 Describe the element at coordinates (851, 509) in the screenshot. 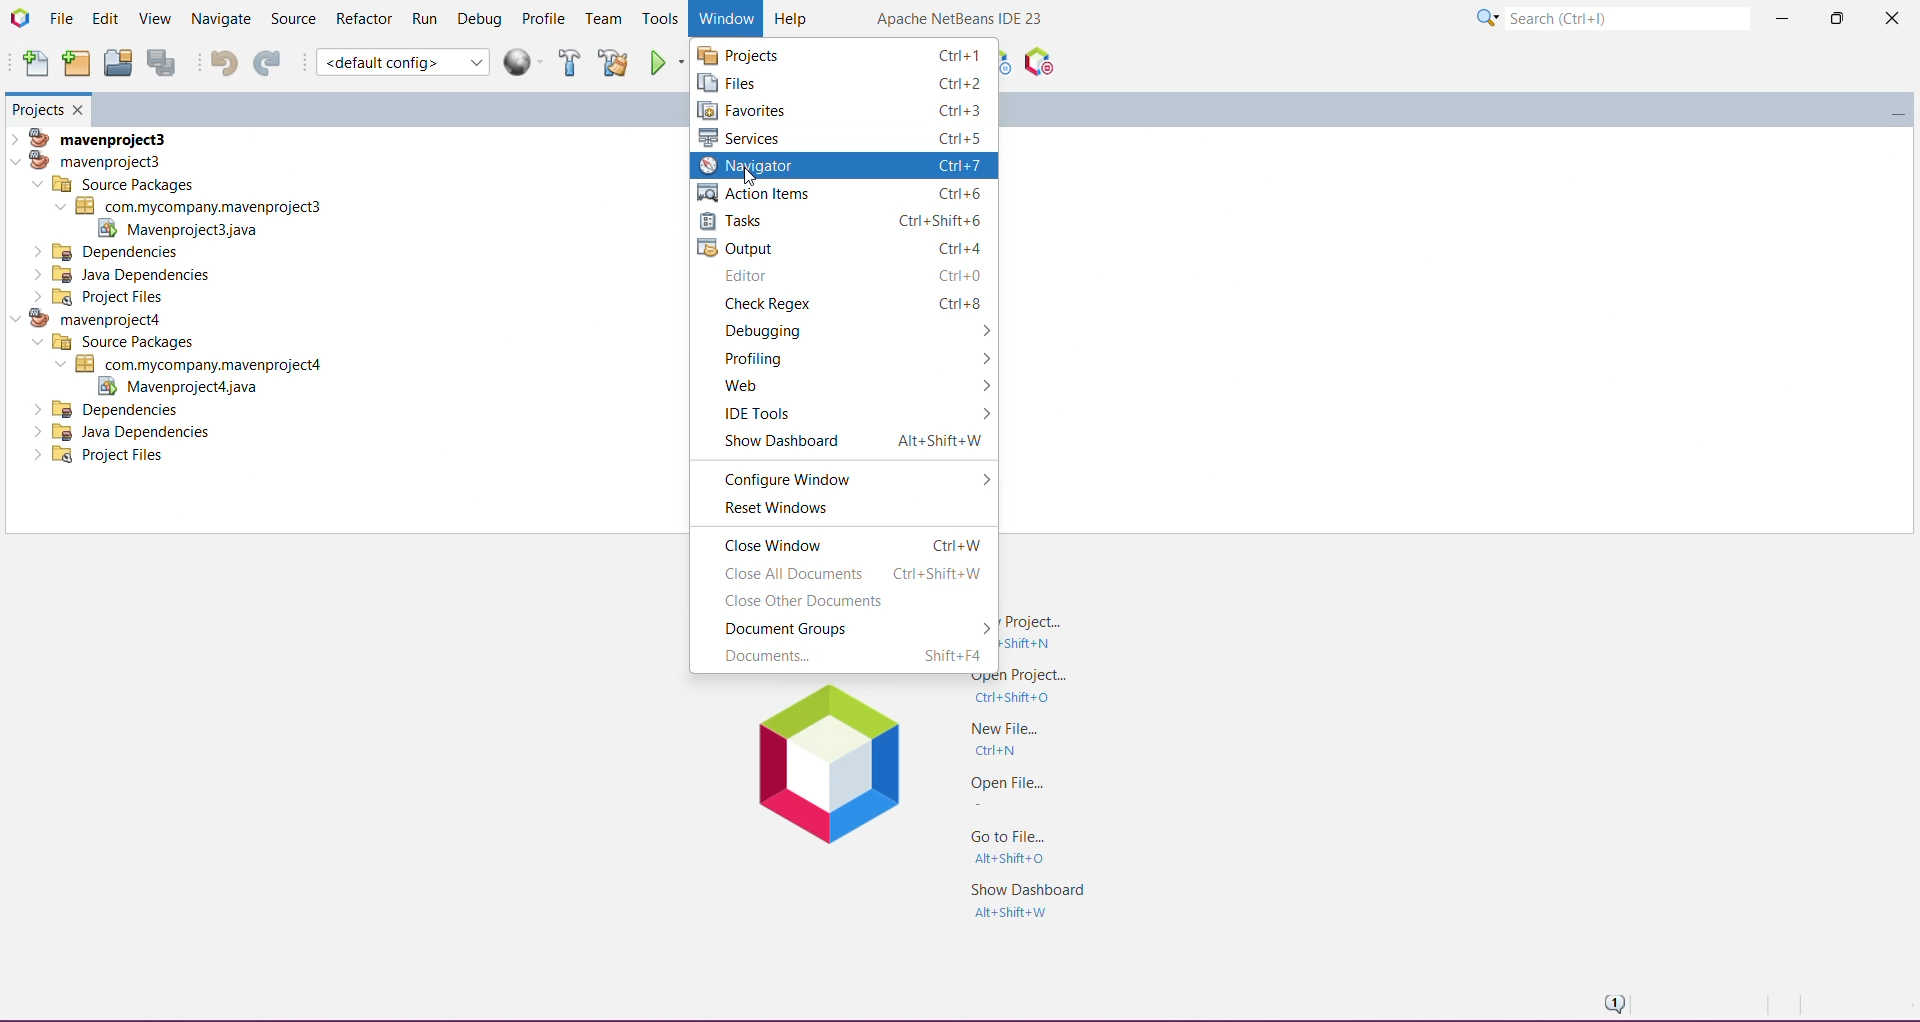

I see `Reset Windows` at that location.